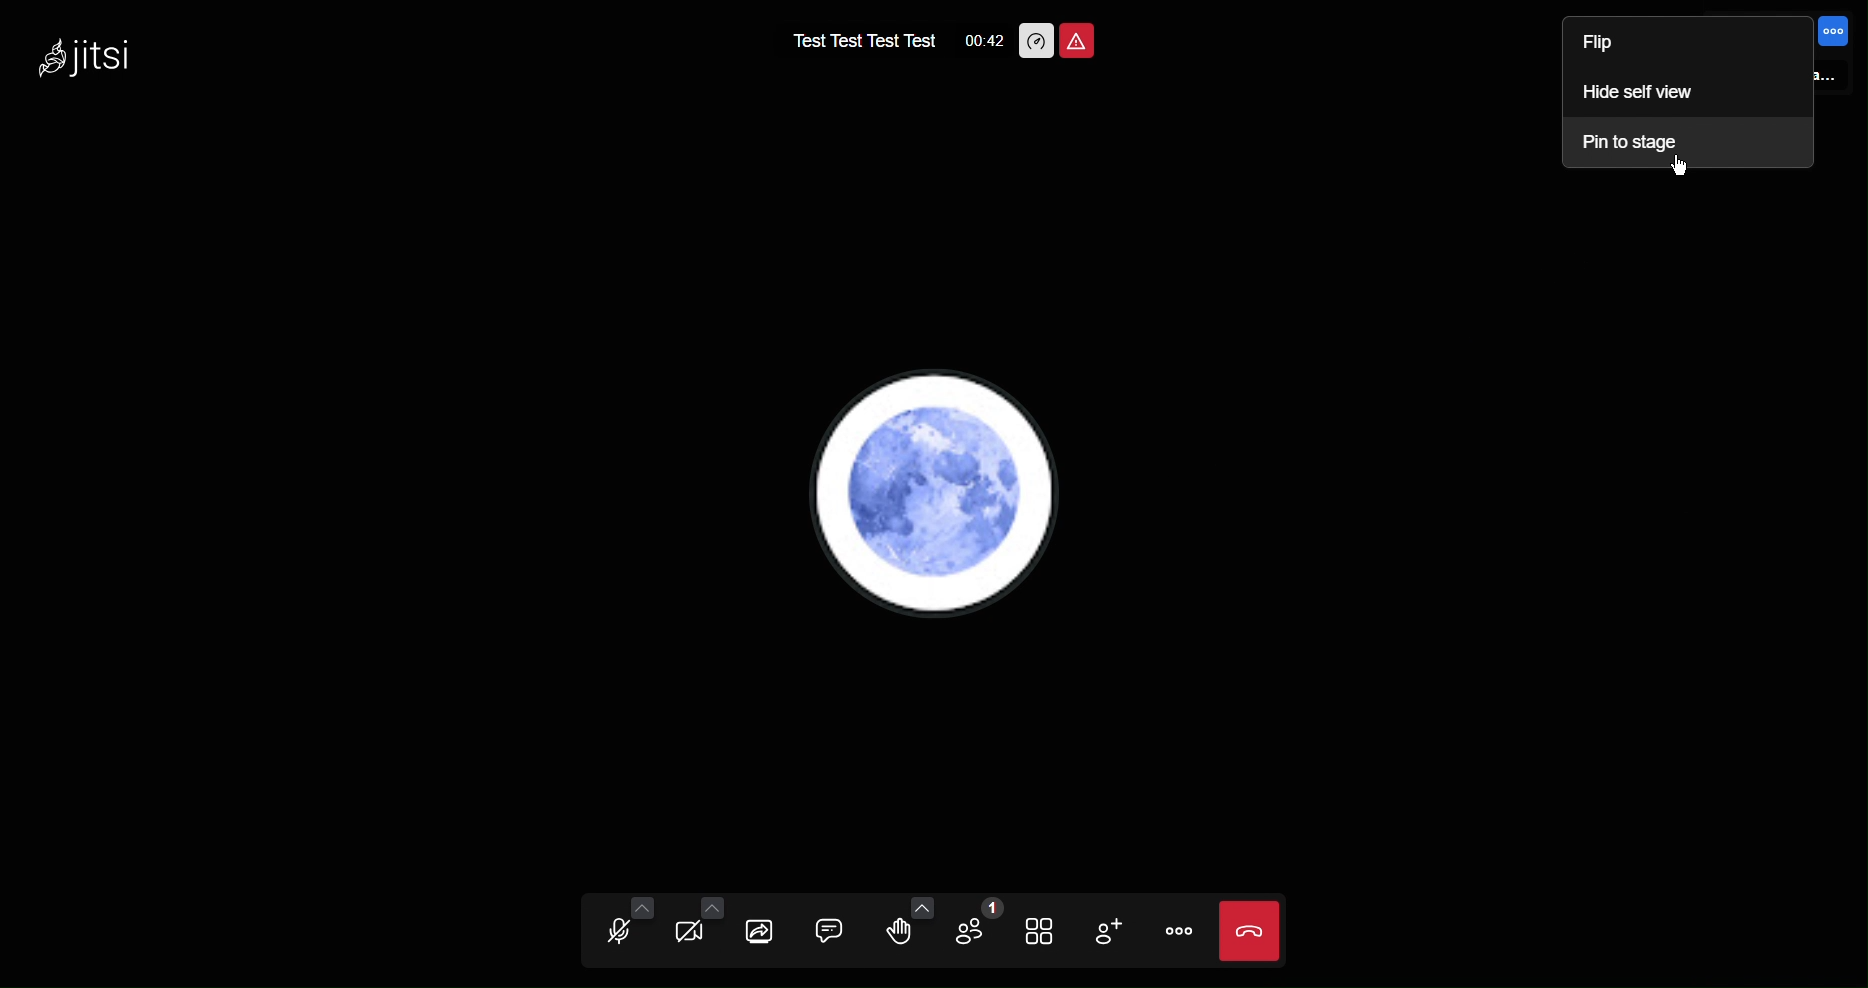 Image resolution: width=1868 pixels, height=988 pixels. I want to click on Tile View, so click(1040, 929).